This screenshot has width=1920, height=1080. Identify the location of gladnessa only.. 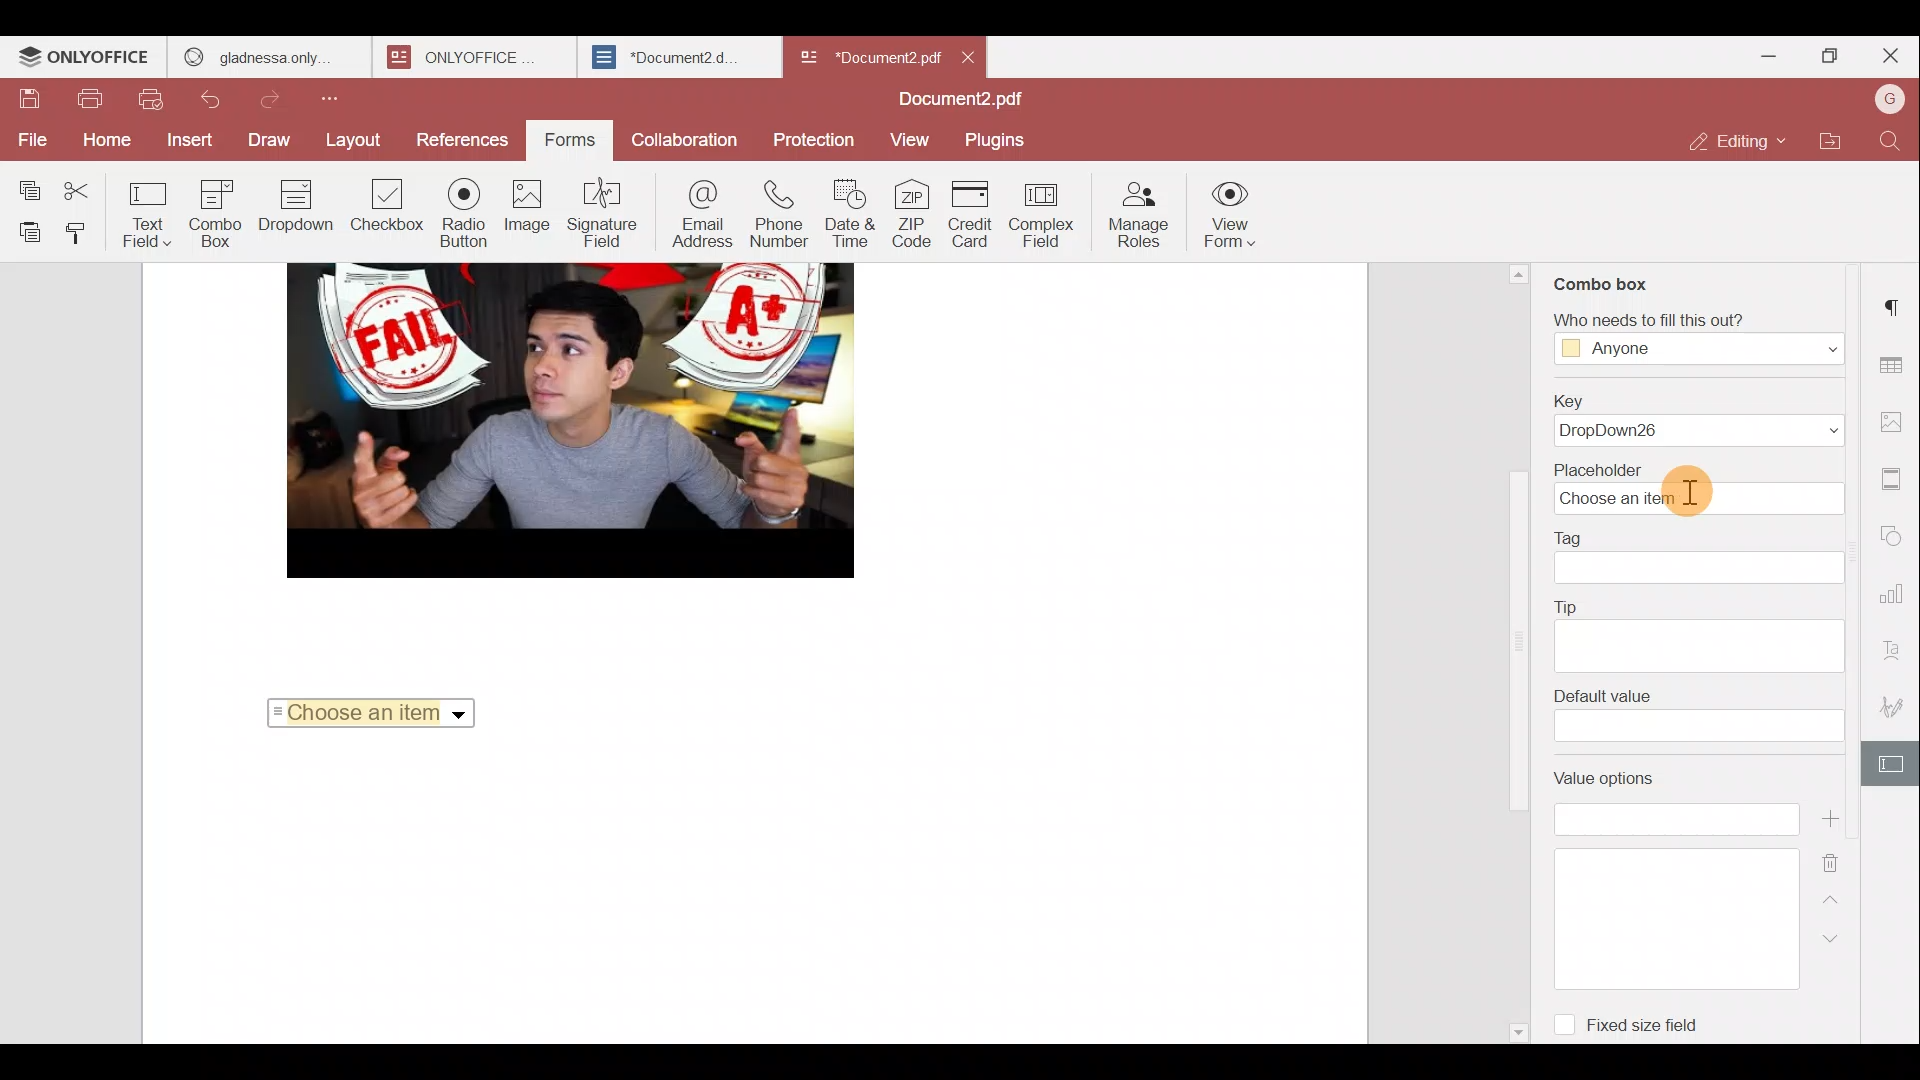
(258, 54).